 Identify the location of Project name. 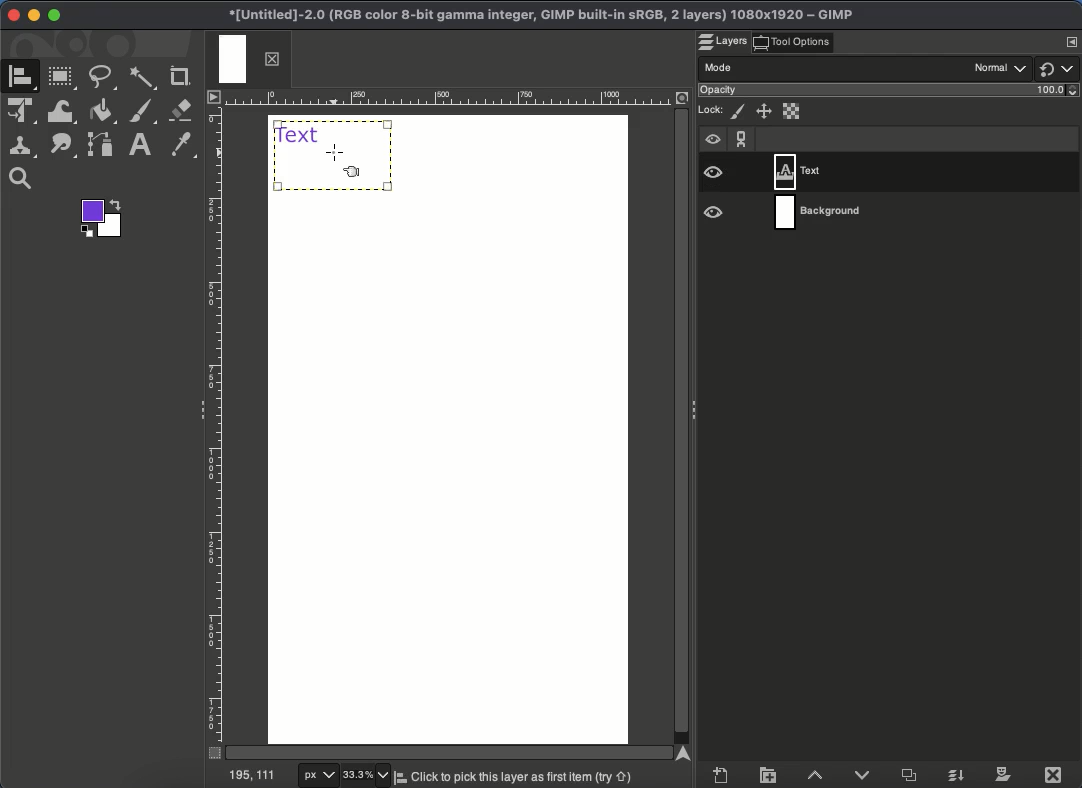
(539, 15).